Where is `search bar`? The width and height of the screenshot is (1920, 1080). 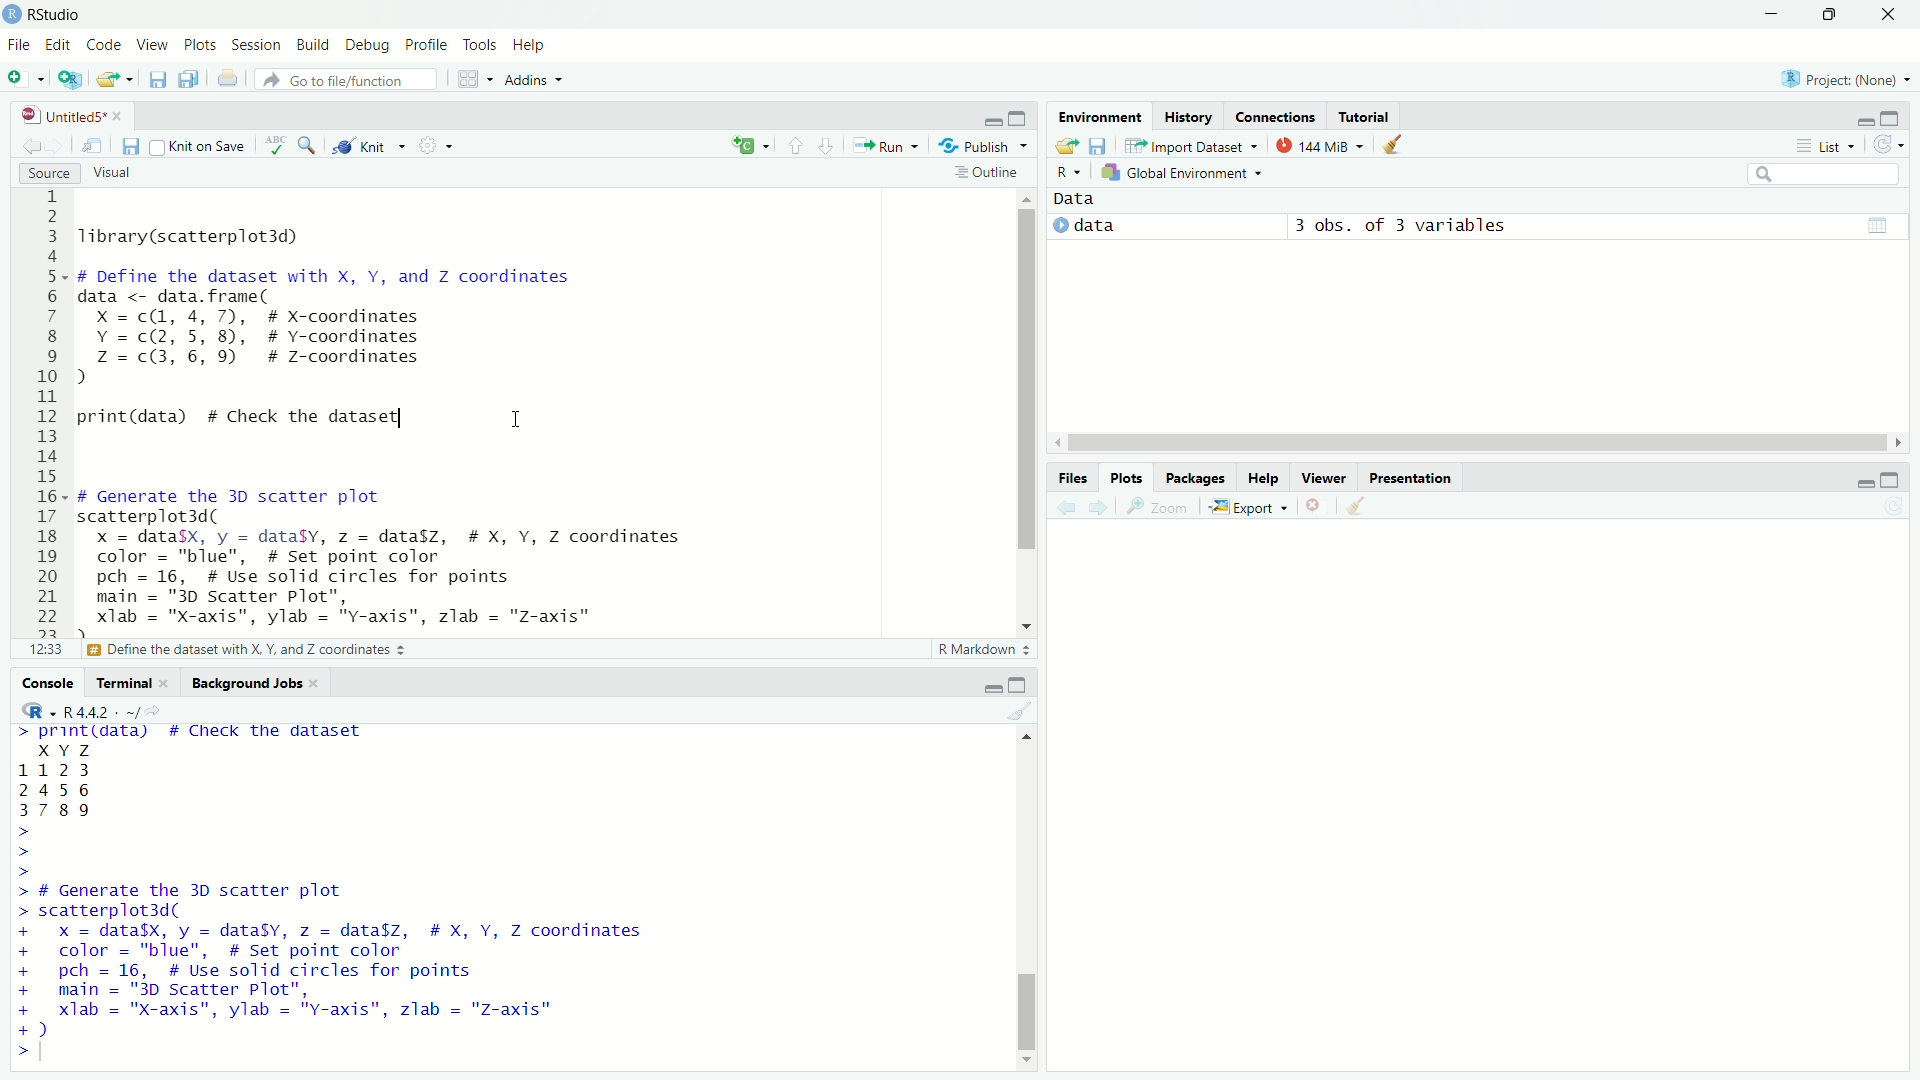 search bar is located at coordinates (1822, 174).